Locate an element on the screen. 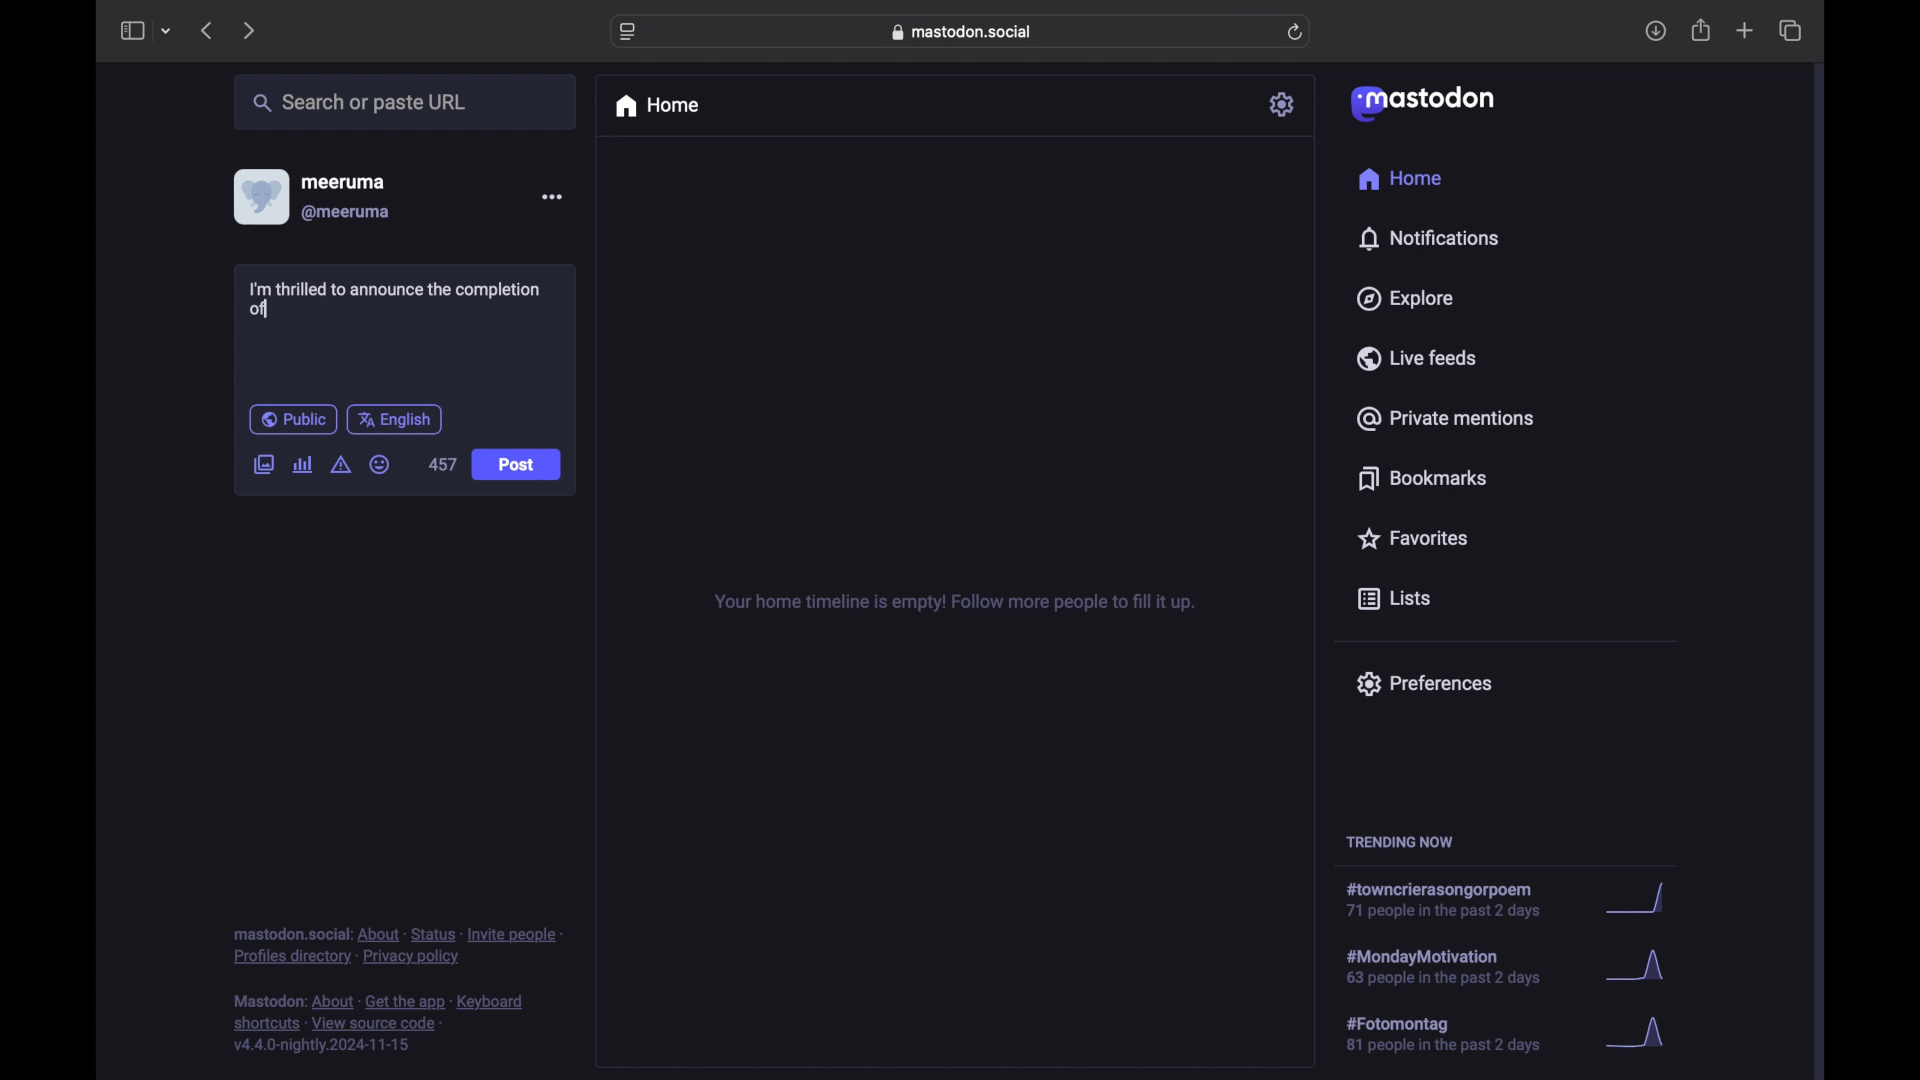 The image size is (1920, 1080). share is located at coordinates (1702, 30).